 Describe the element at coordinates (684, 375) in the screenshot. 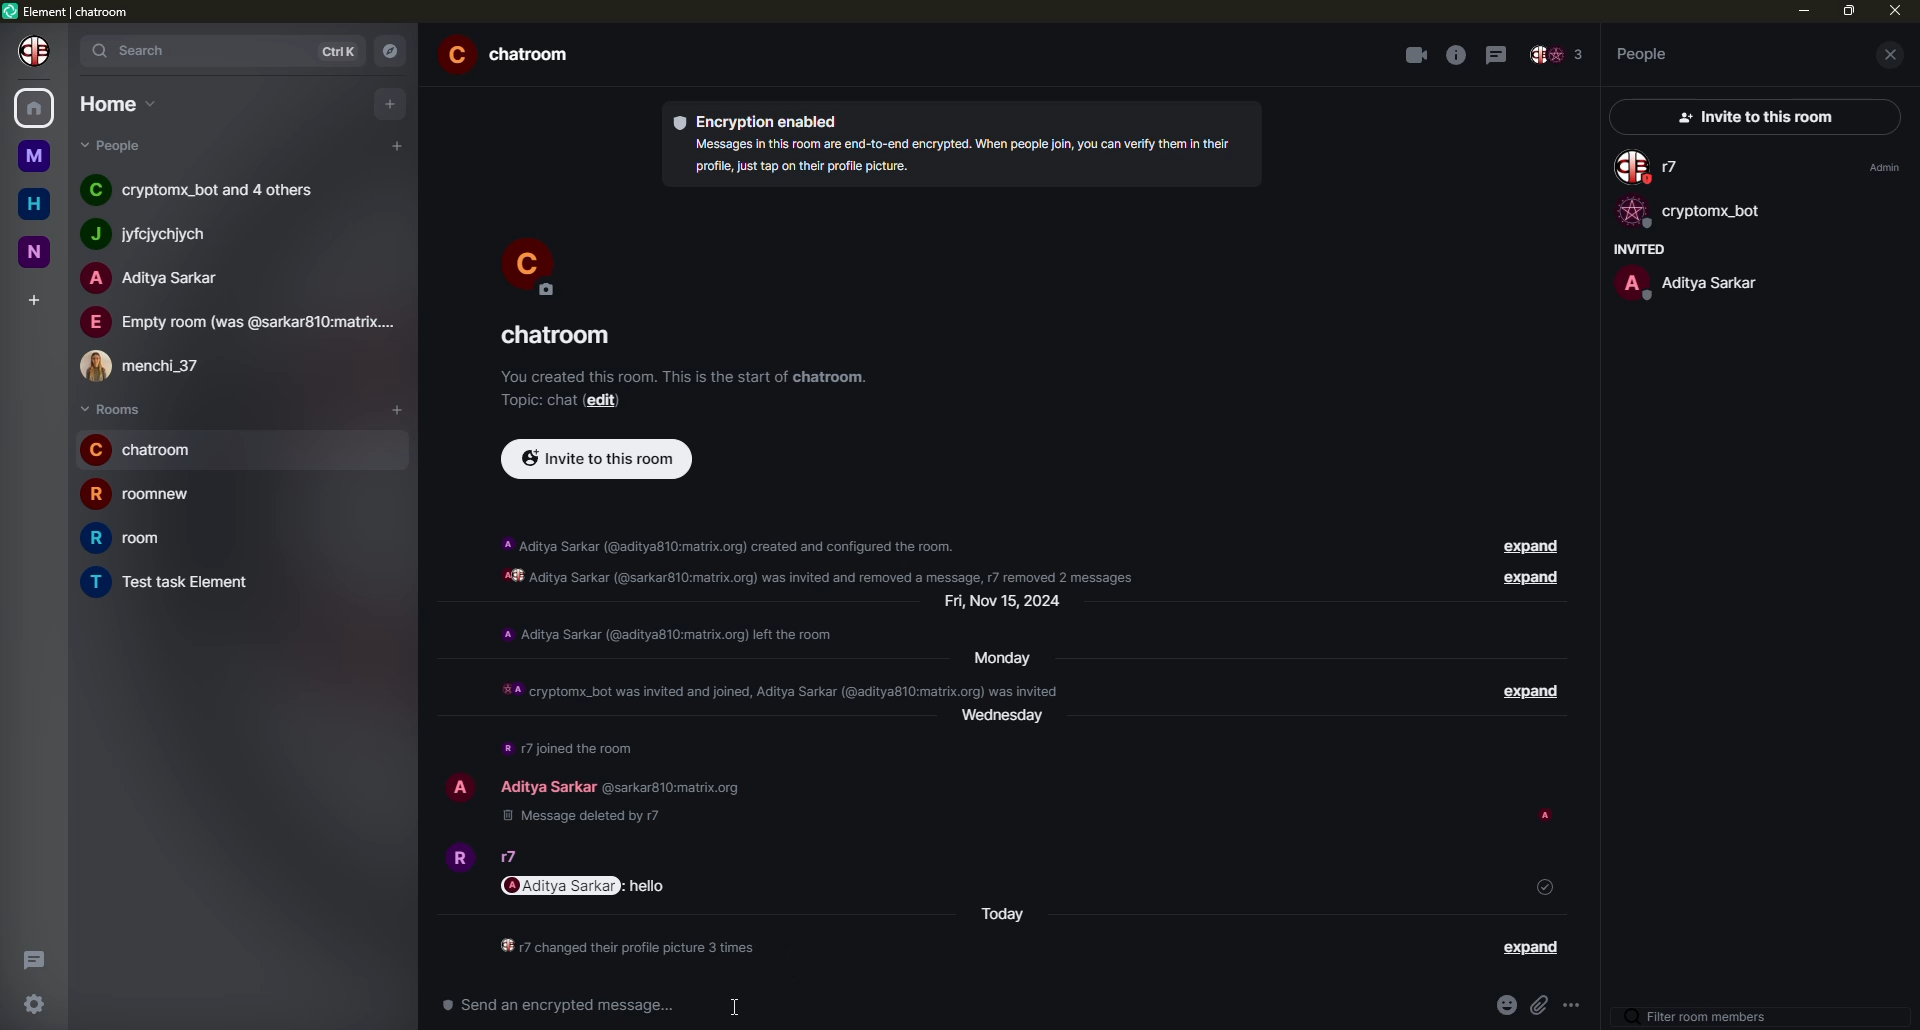

I see `info` at that location.